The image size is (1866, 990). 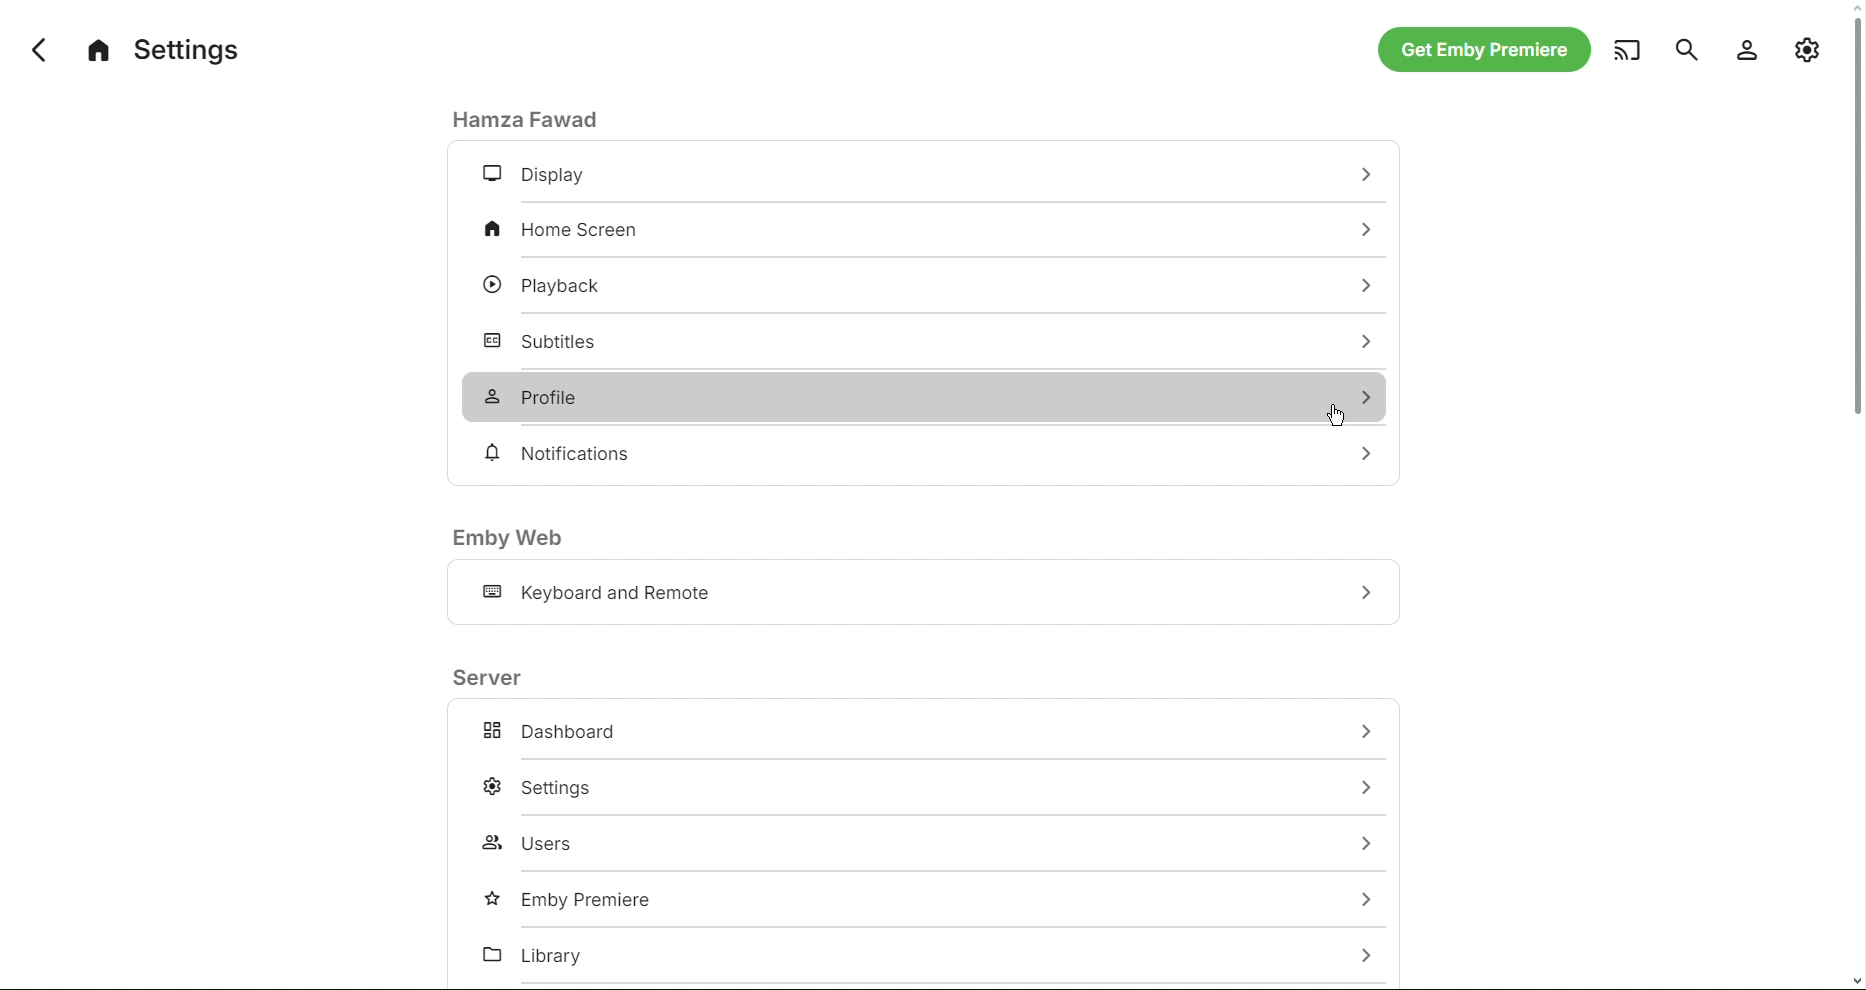 I want to click on Search, so click(x=1683, y=50).